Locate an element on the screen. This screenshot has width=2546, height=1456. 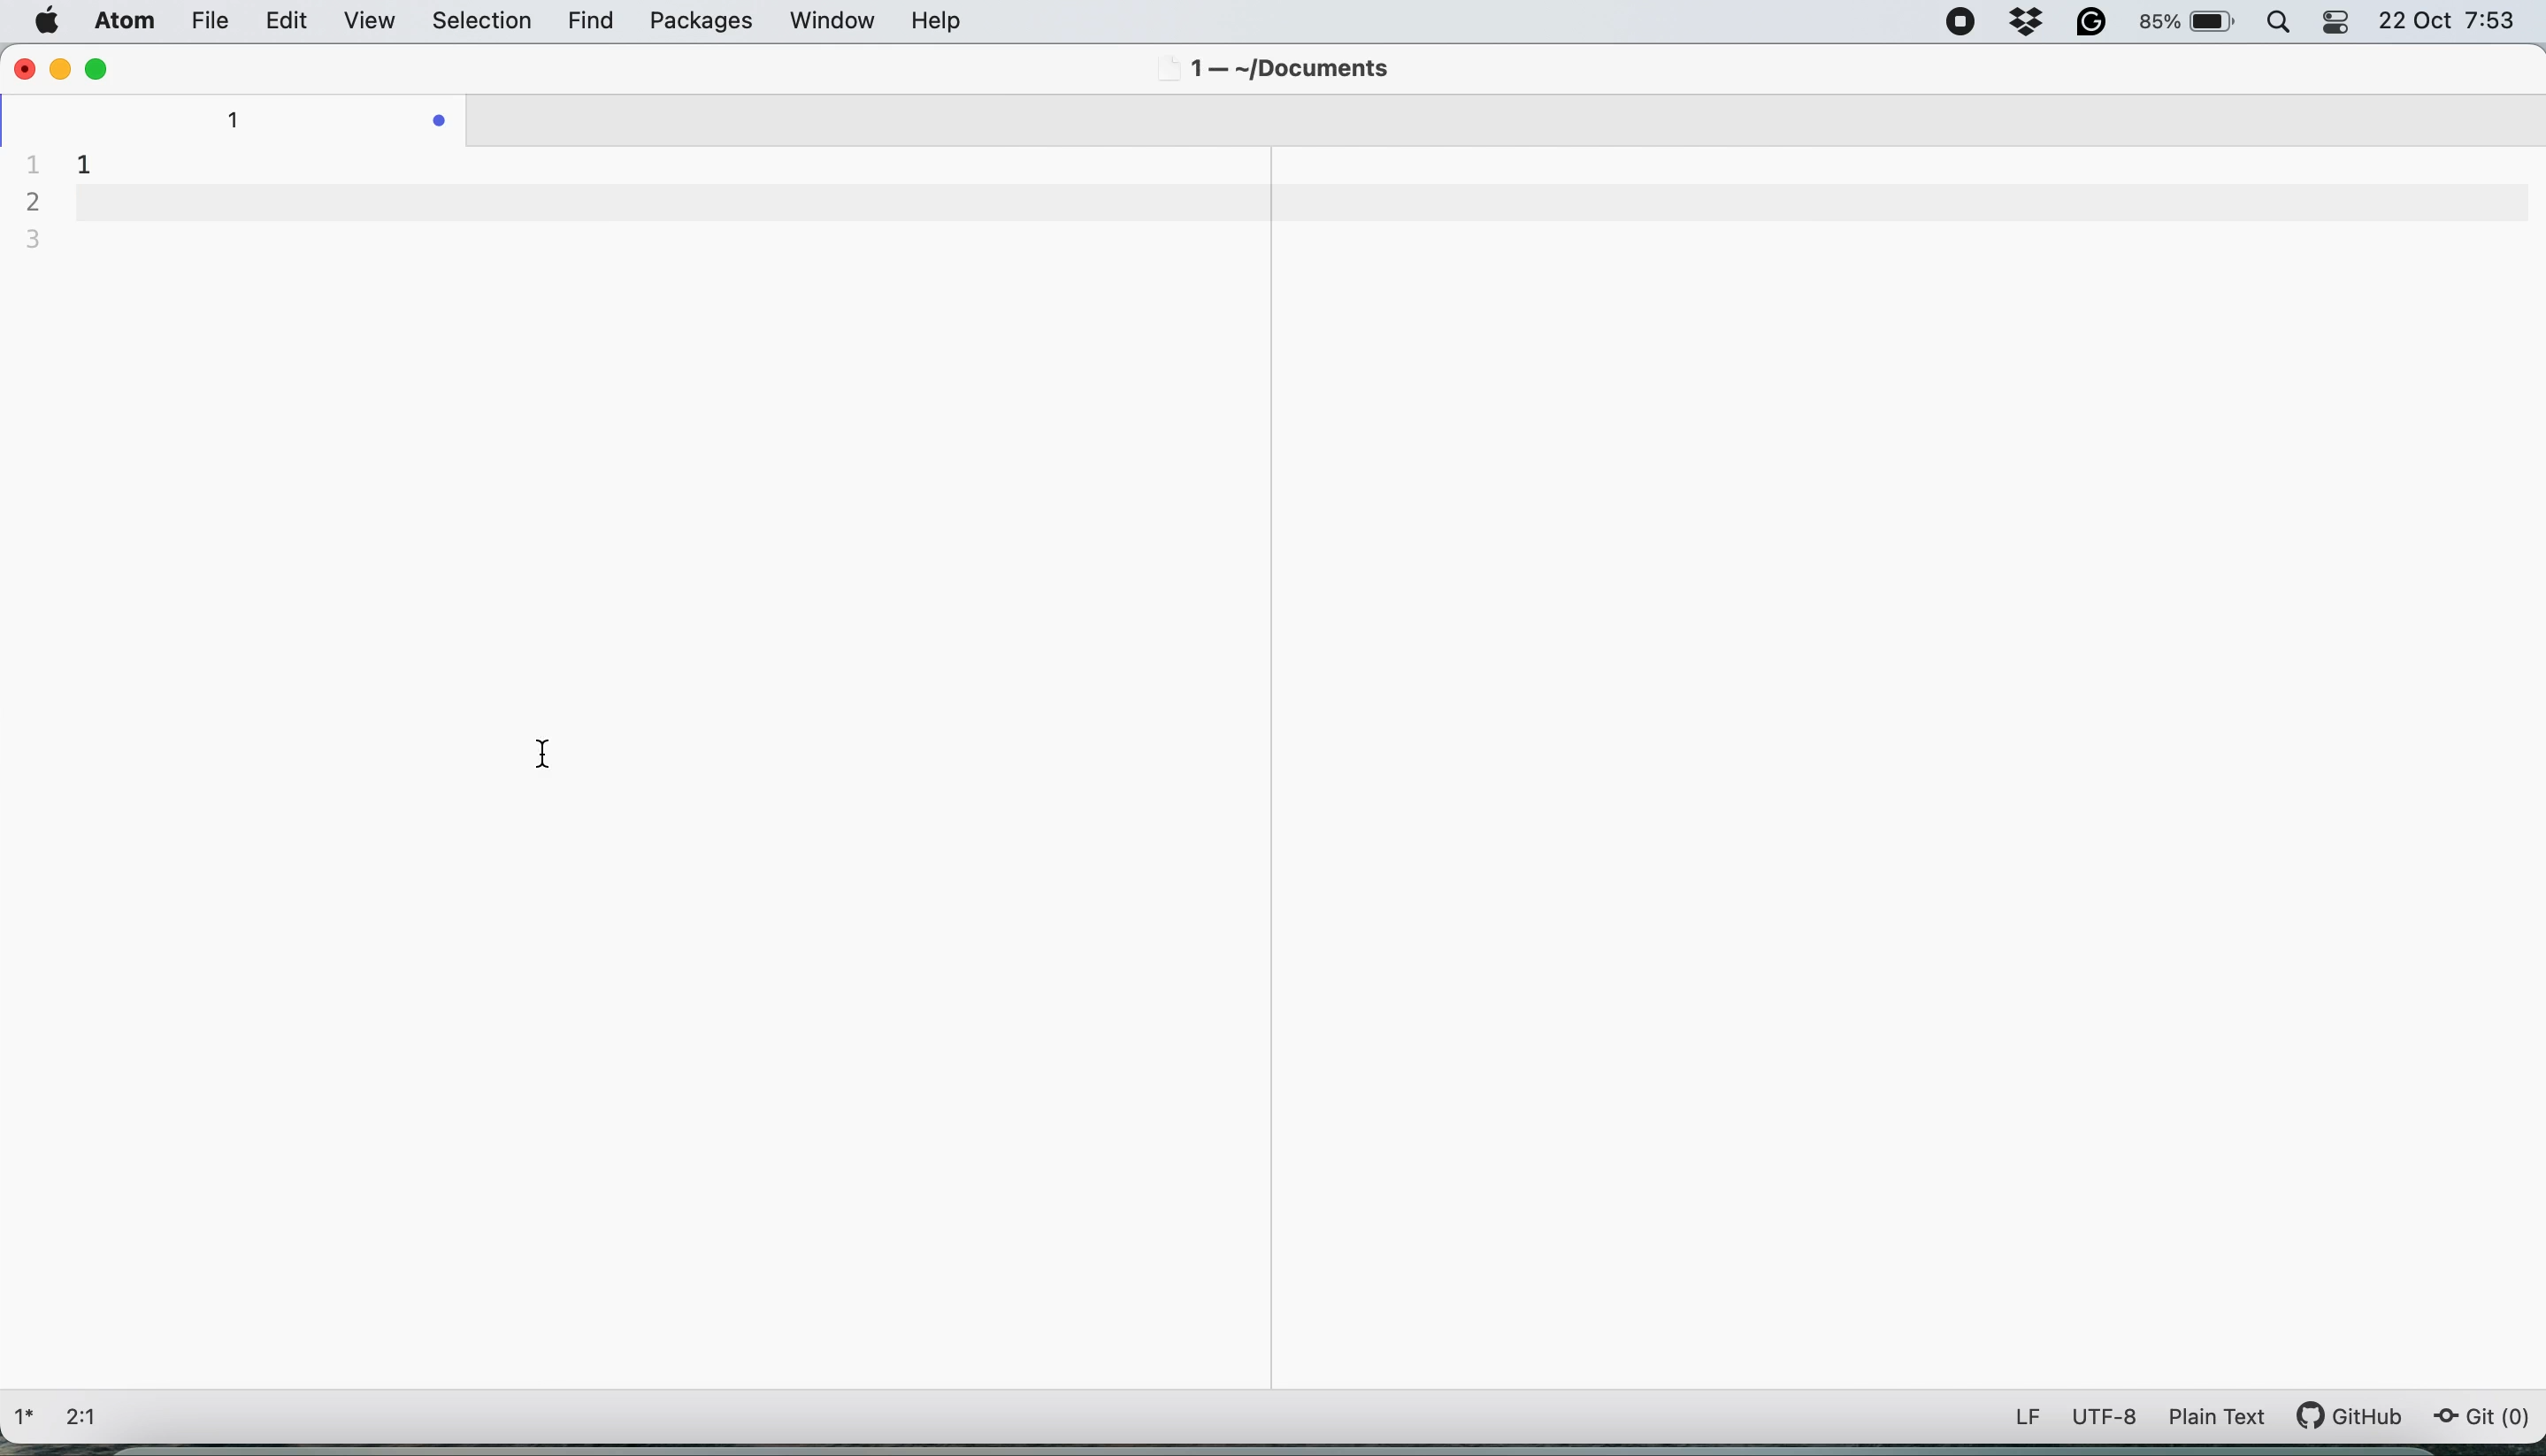
file is located at coordinates (205, 20).